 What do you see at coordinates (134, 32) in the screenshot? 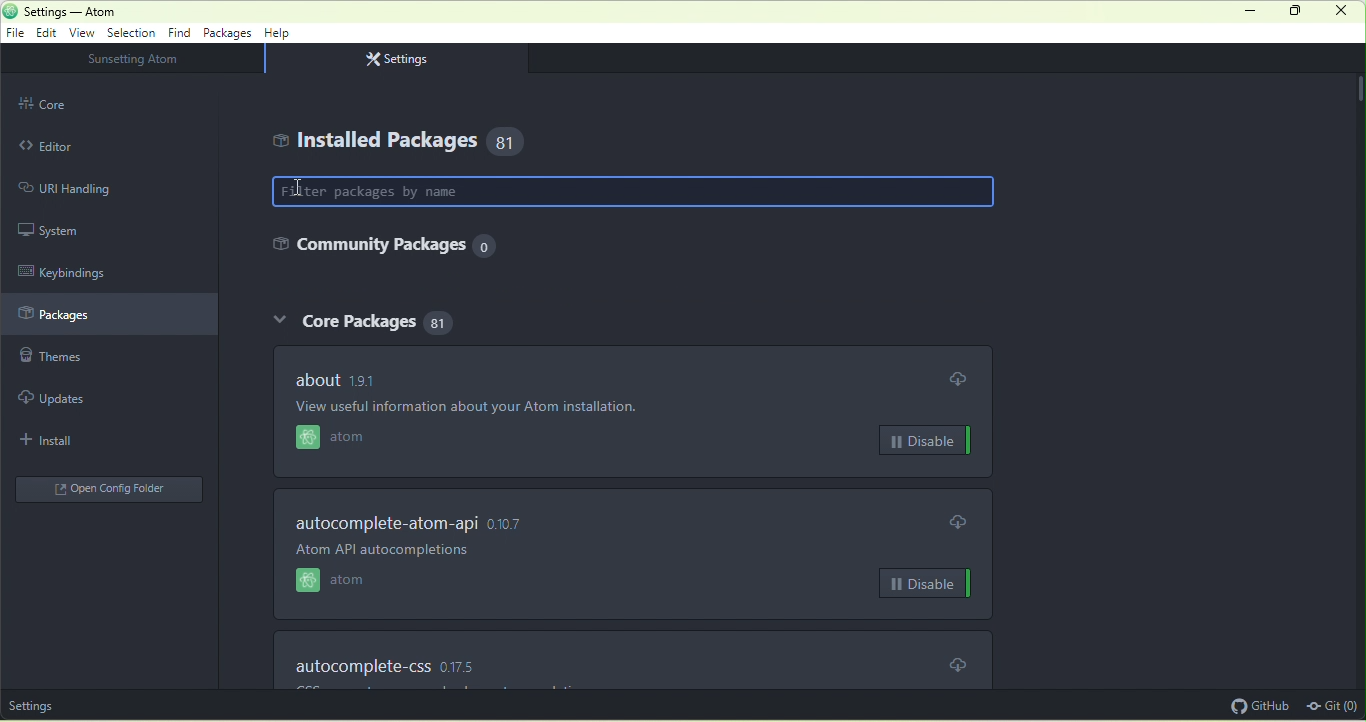
I see `selection` at bounding box center [134, 32].